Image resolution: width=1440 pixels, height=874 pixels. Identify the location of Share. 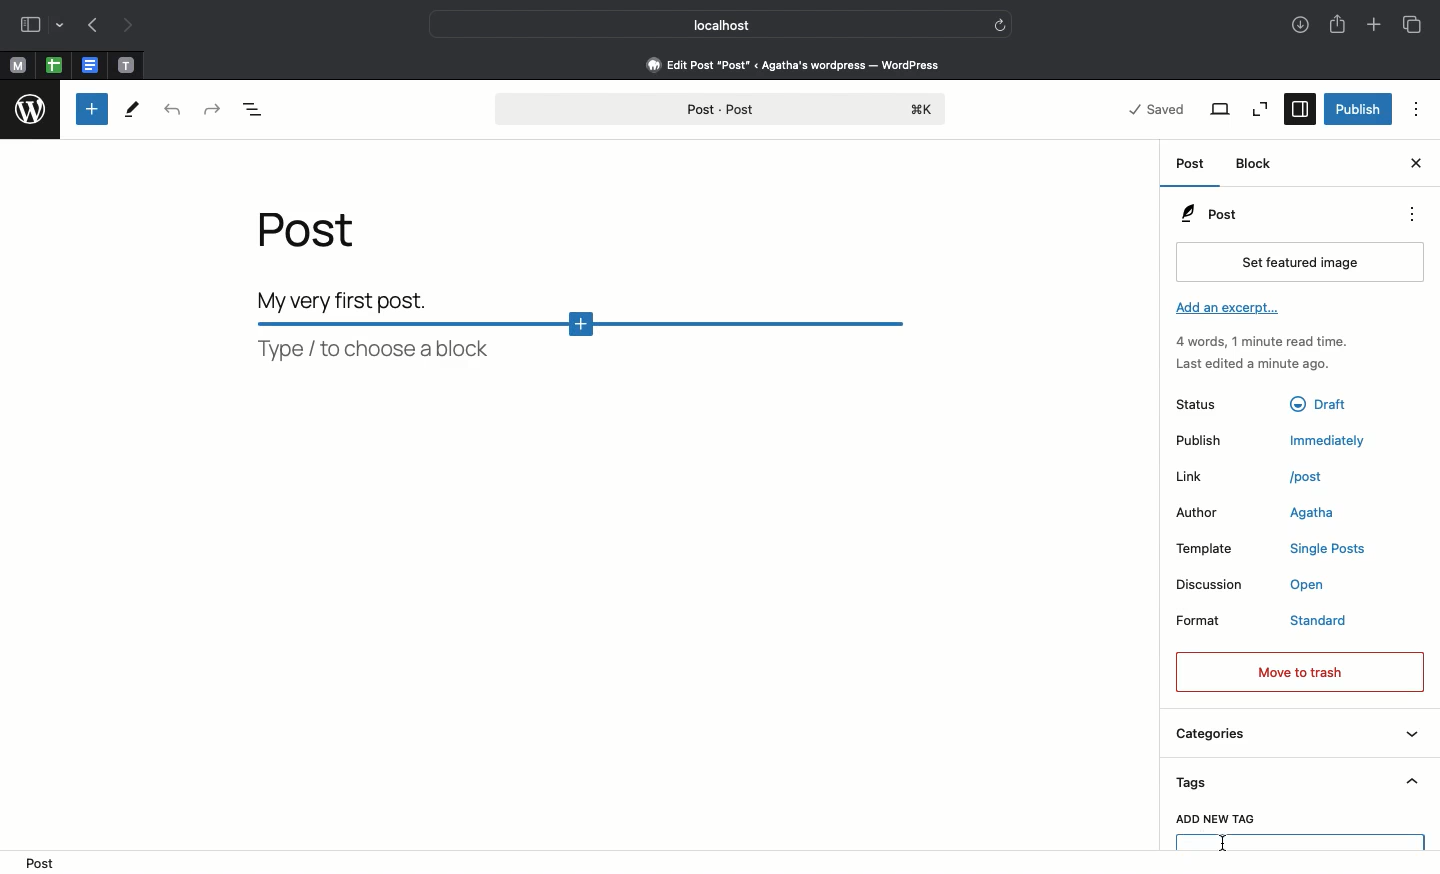
(1337, 26).